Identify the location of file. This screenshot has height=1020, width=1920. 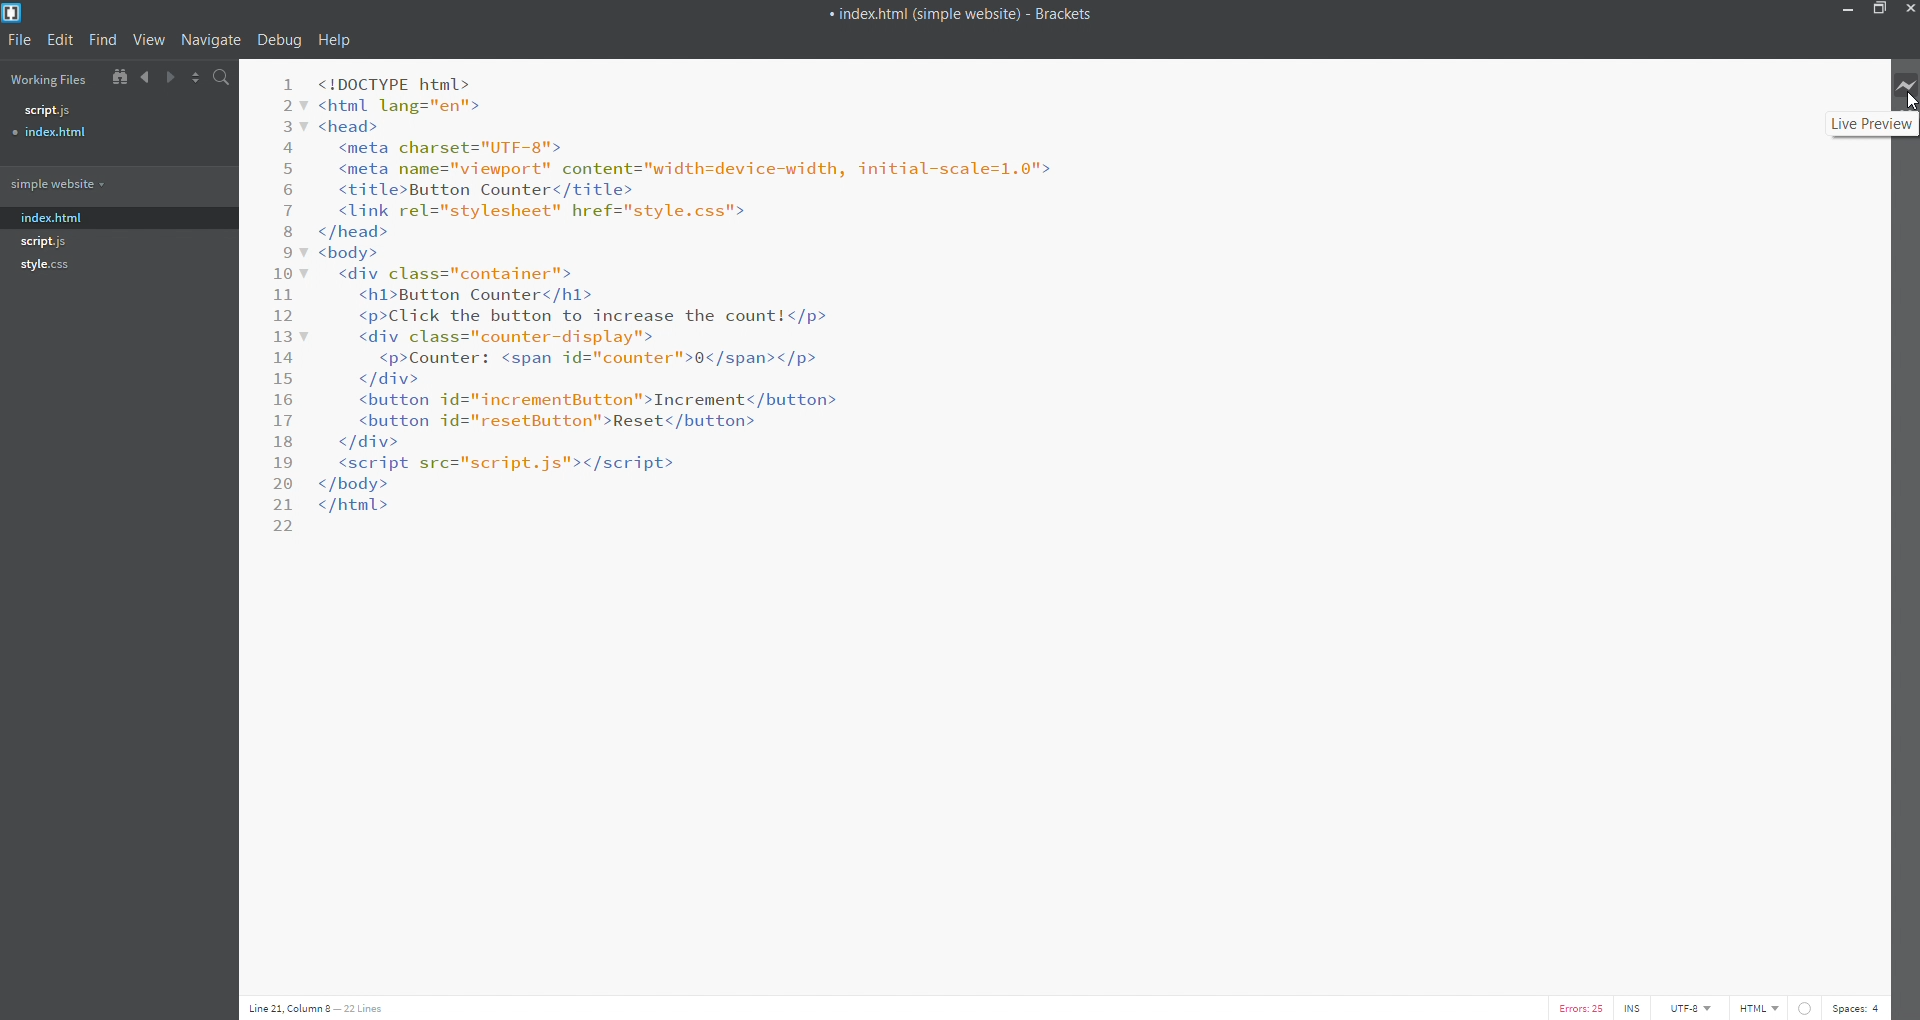
(23, 41).